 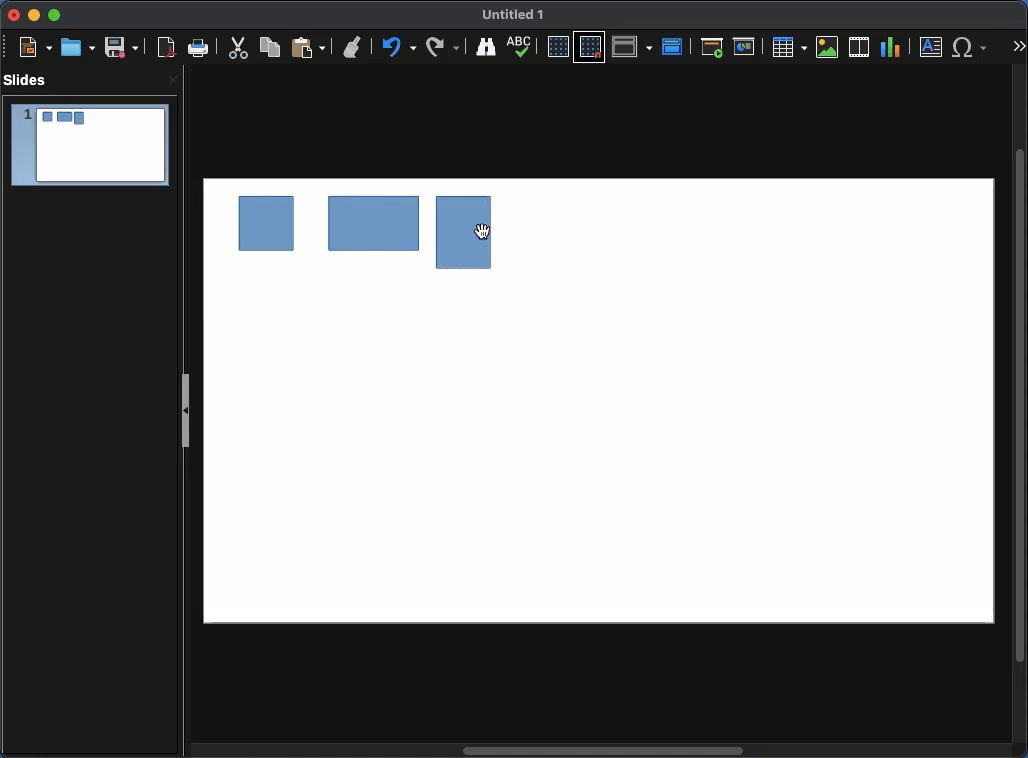 What do you see at coordinates (27, 79) in the screenshot?
I see `Slides` at bounding box center [27, 79].